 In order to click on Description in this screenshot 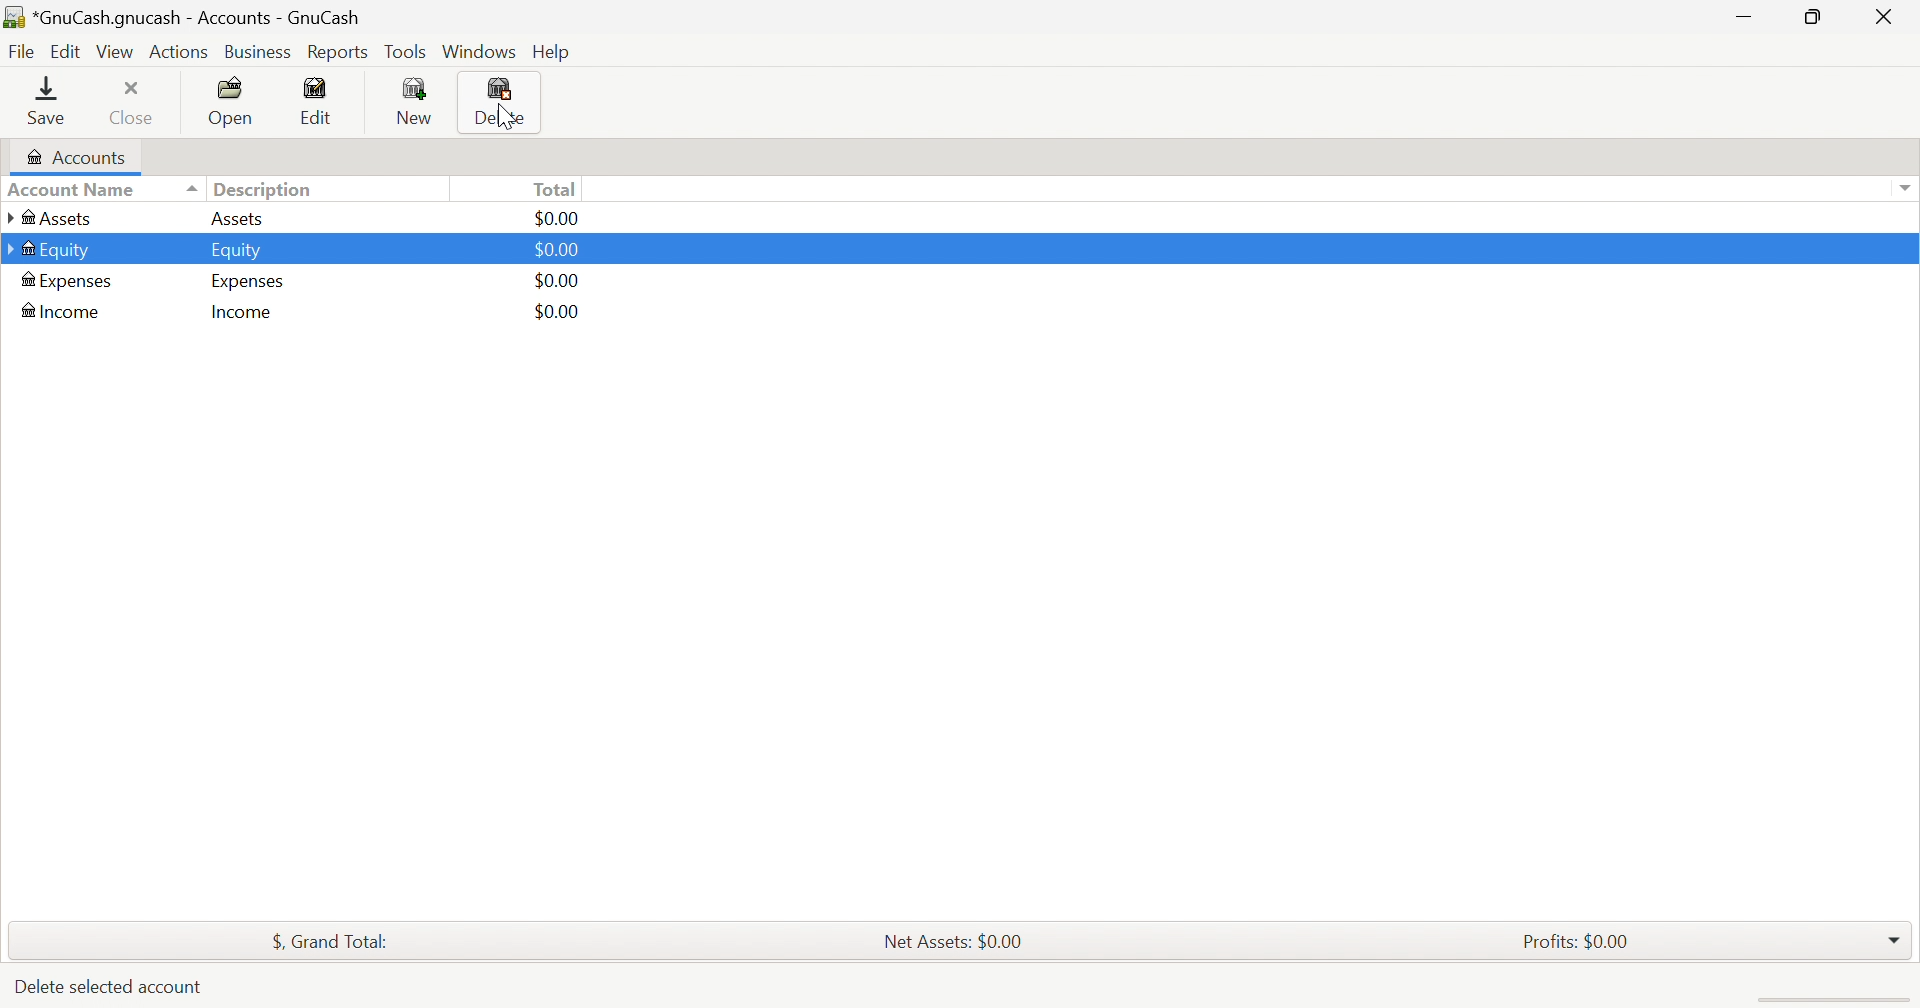, I will do `click(267, 189)`.